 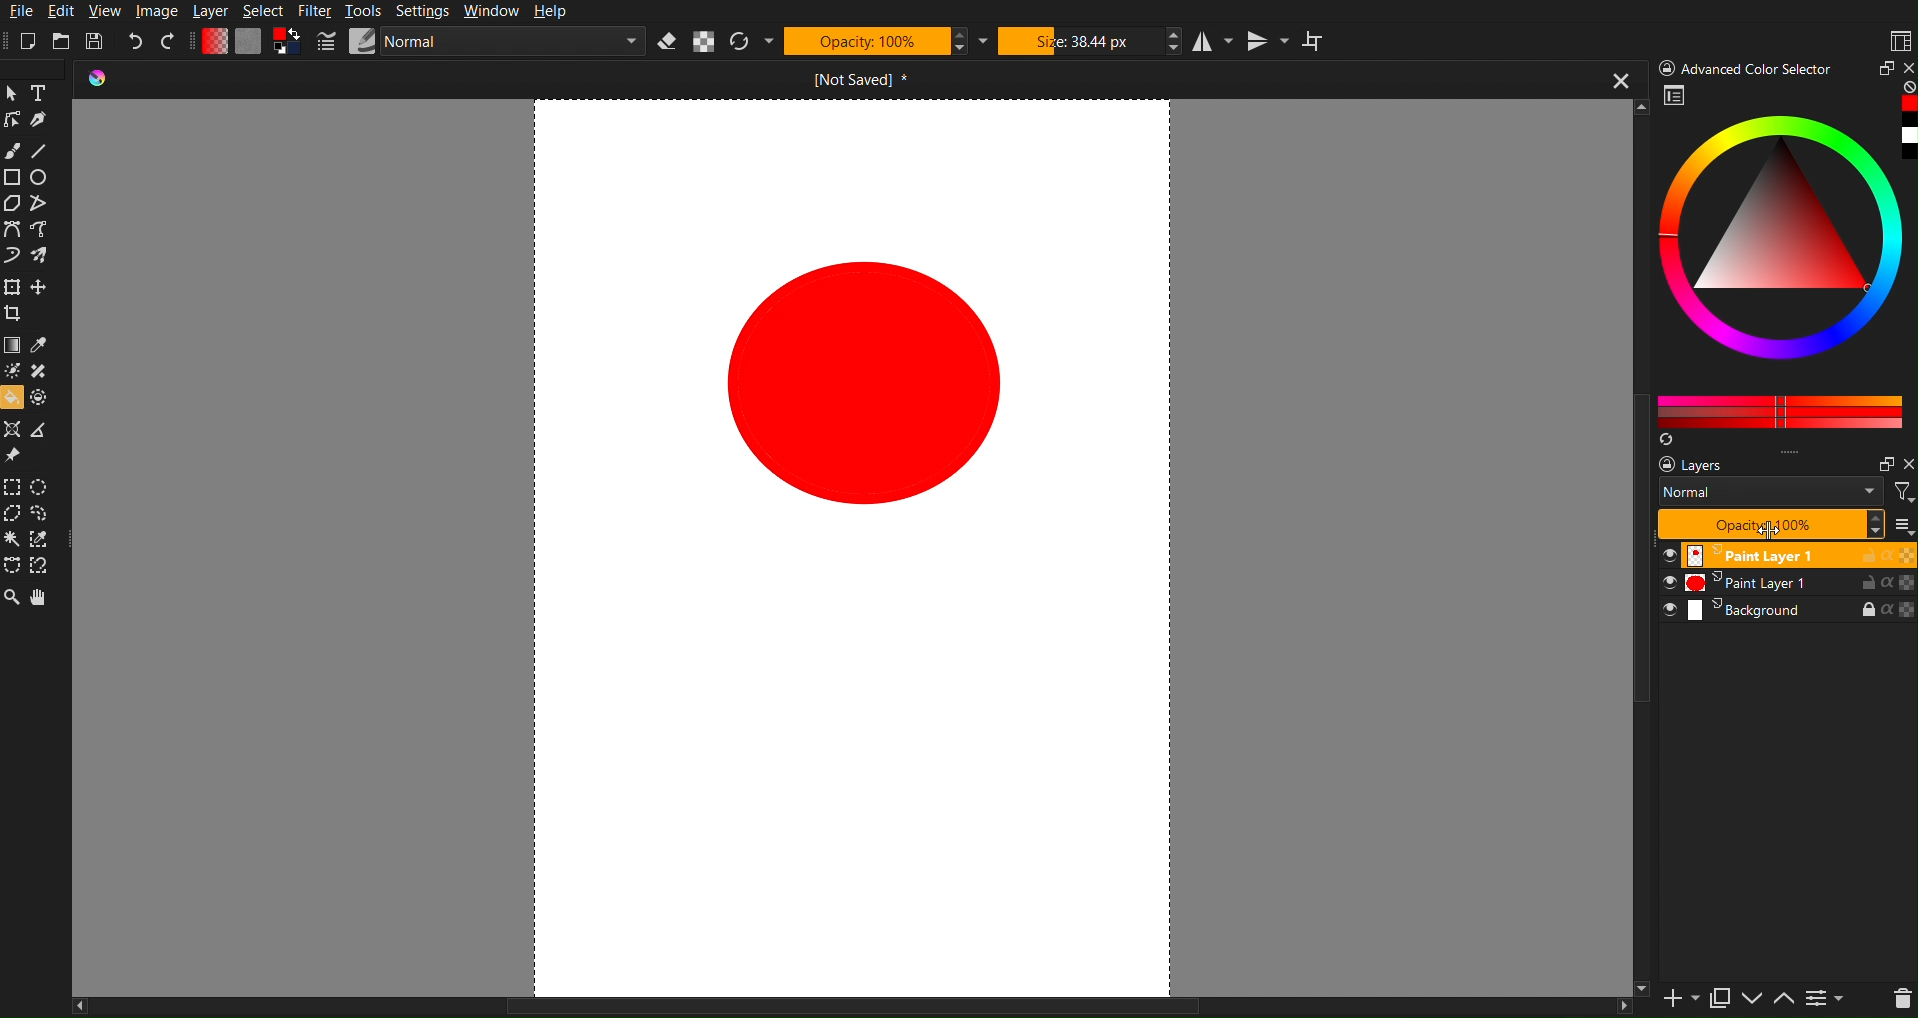 I want to click on Red, so click(x=1906, y=97).